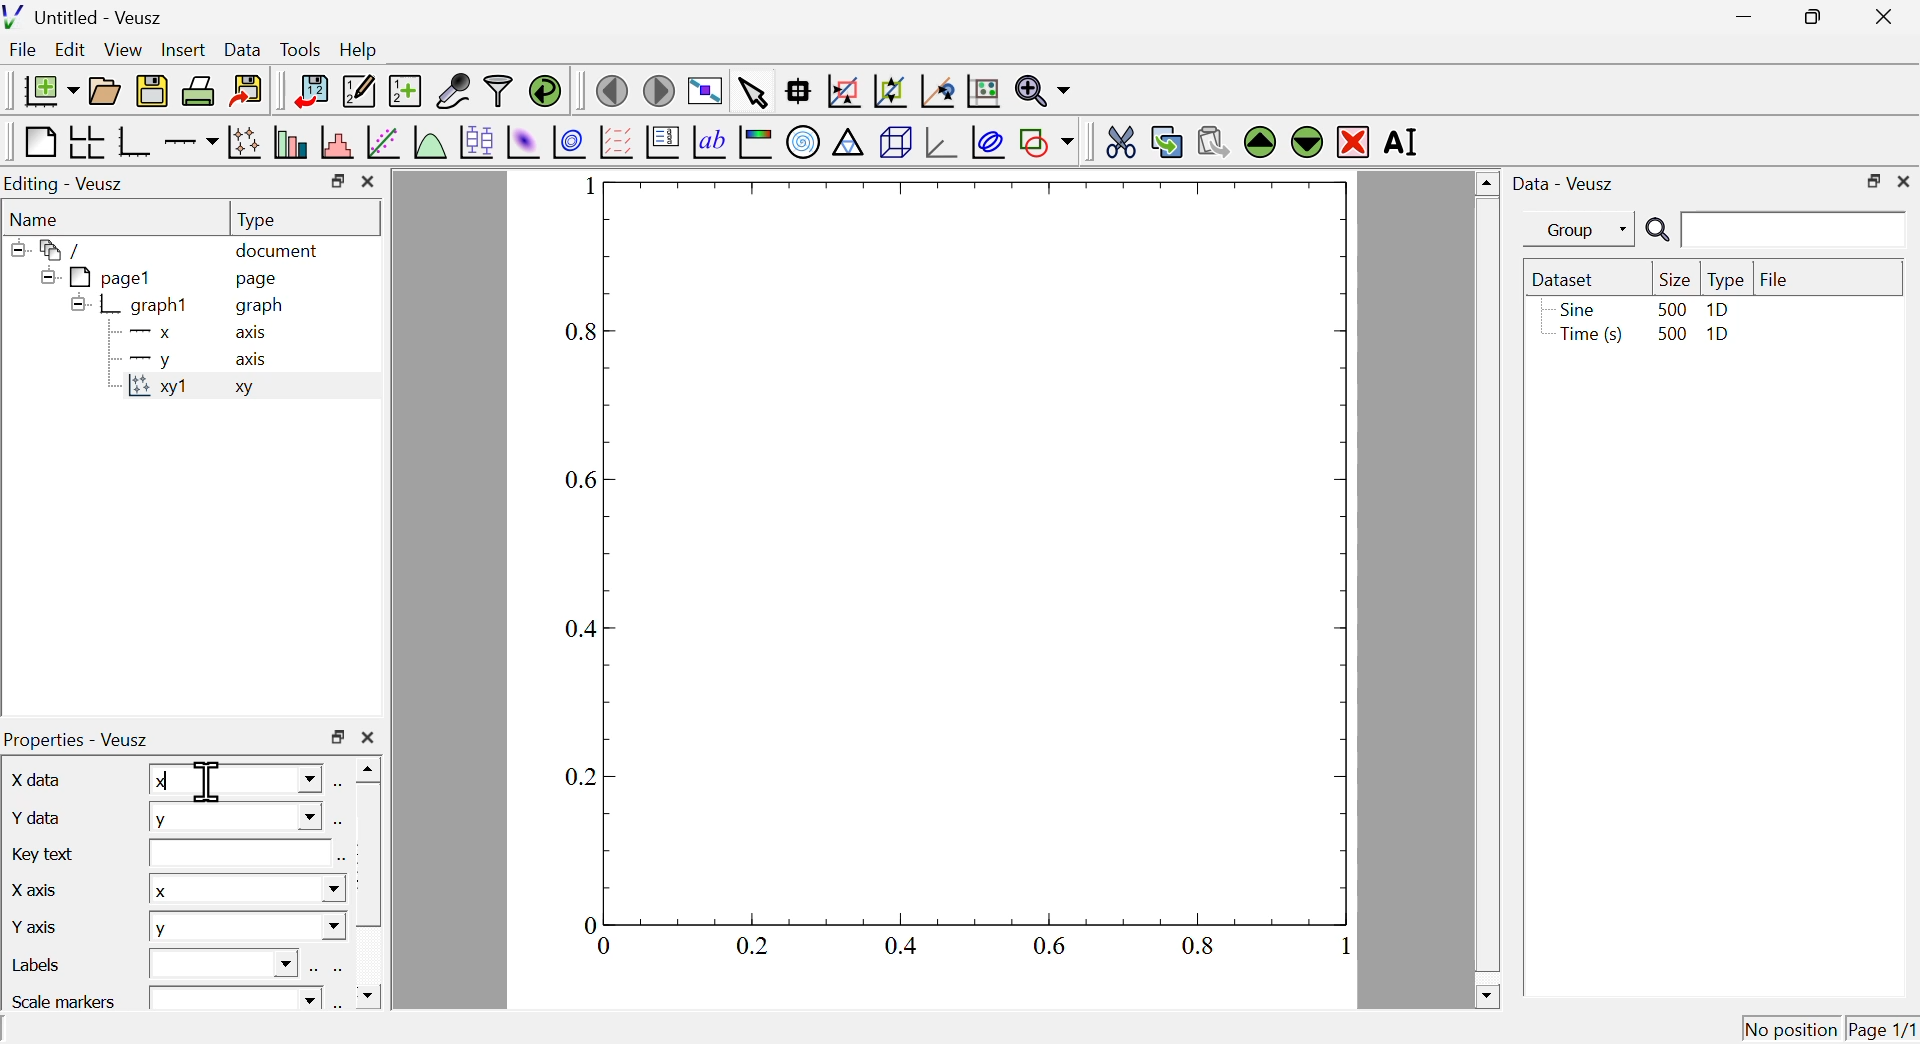 The width and height of the screenshot is (1920, 1044). Describe the element at coordinates (705, 89) in the screenshot. I see `view plot full screen` at that location.